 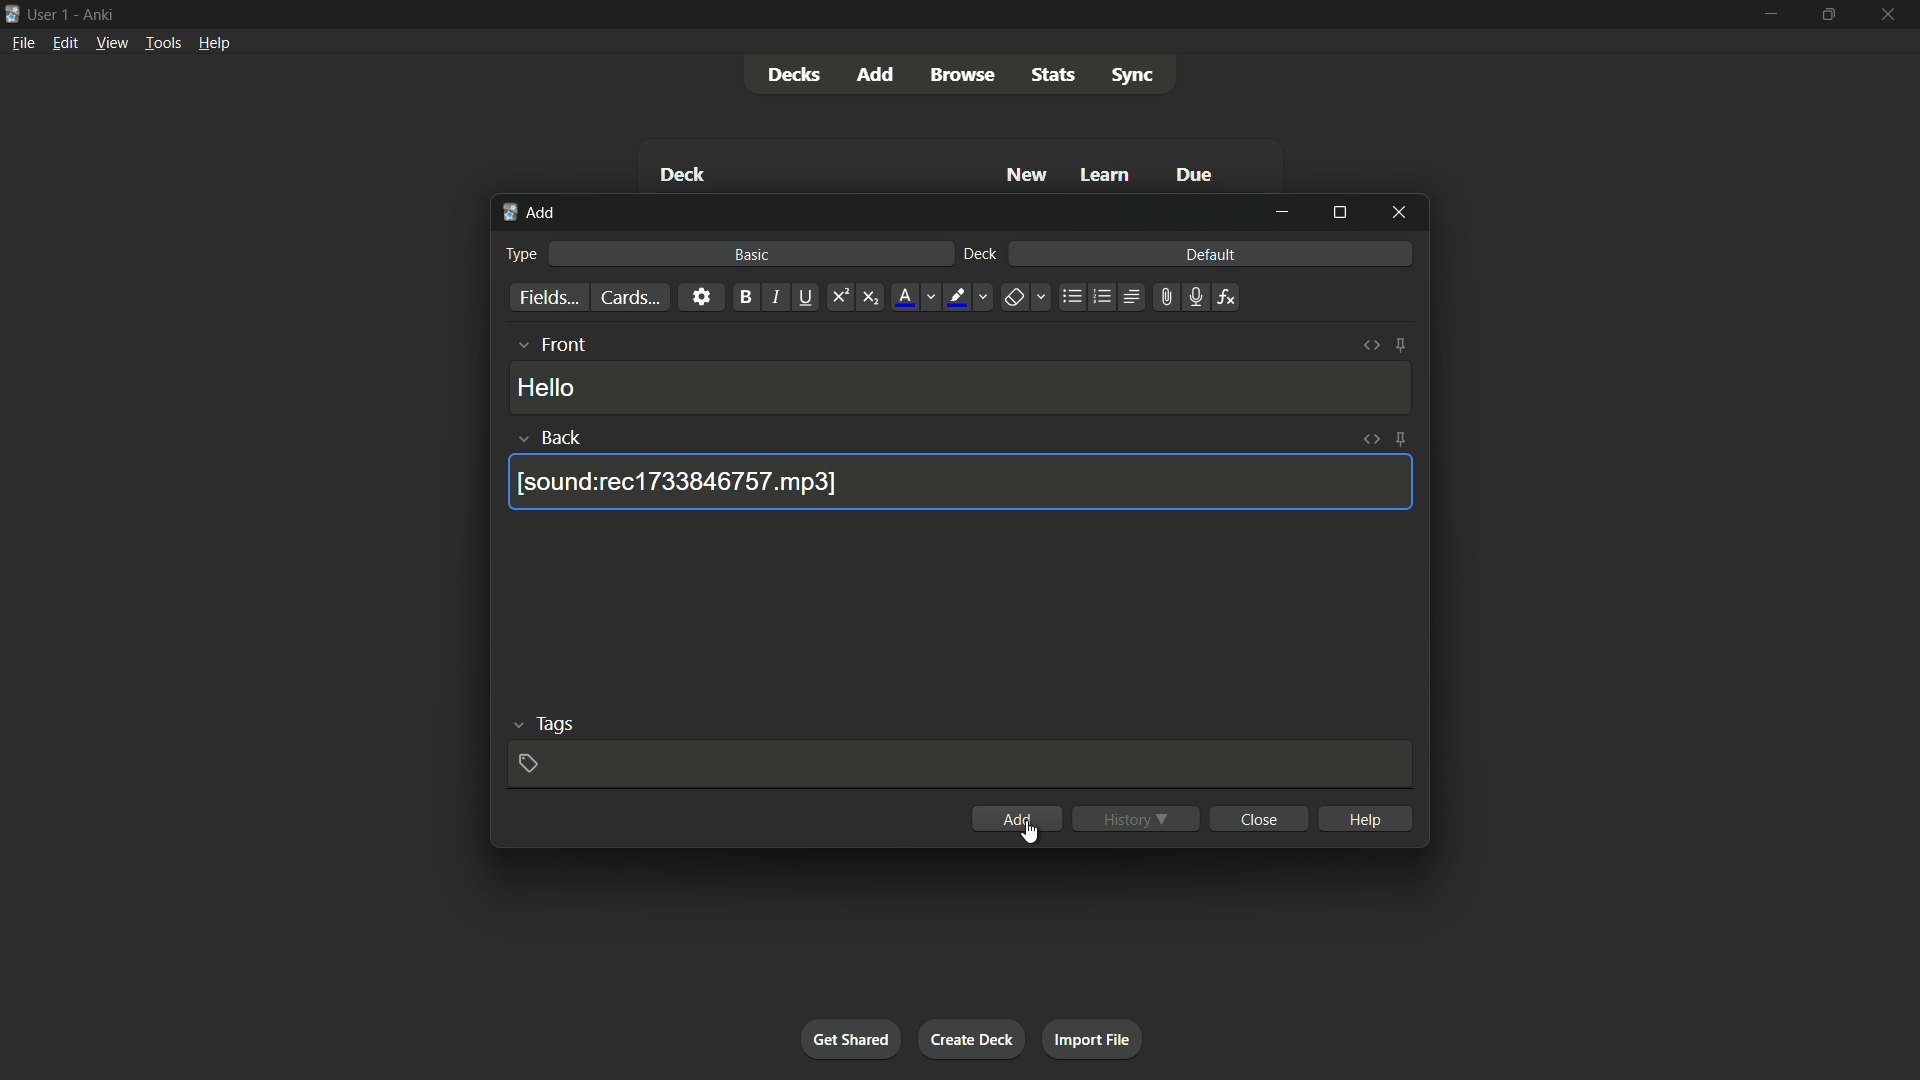 What do you see at coordinates (683, 174) in the screenshot?
I see `deck` at bounding box center [683, 174].